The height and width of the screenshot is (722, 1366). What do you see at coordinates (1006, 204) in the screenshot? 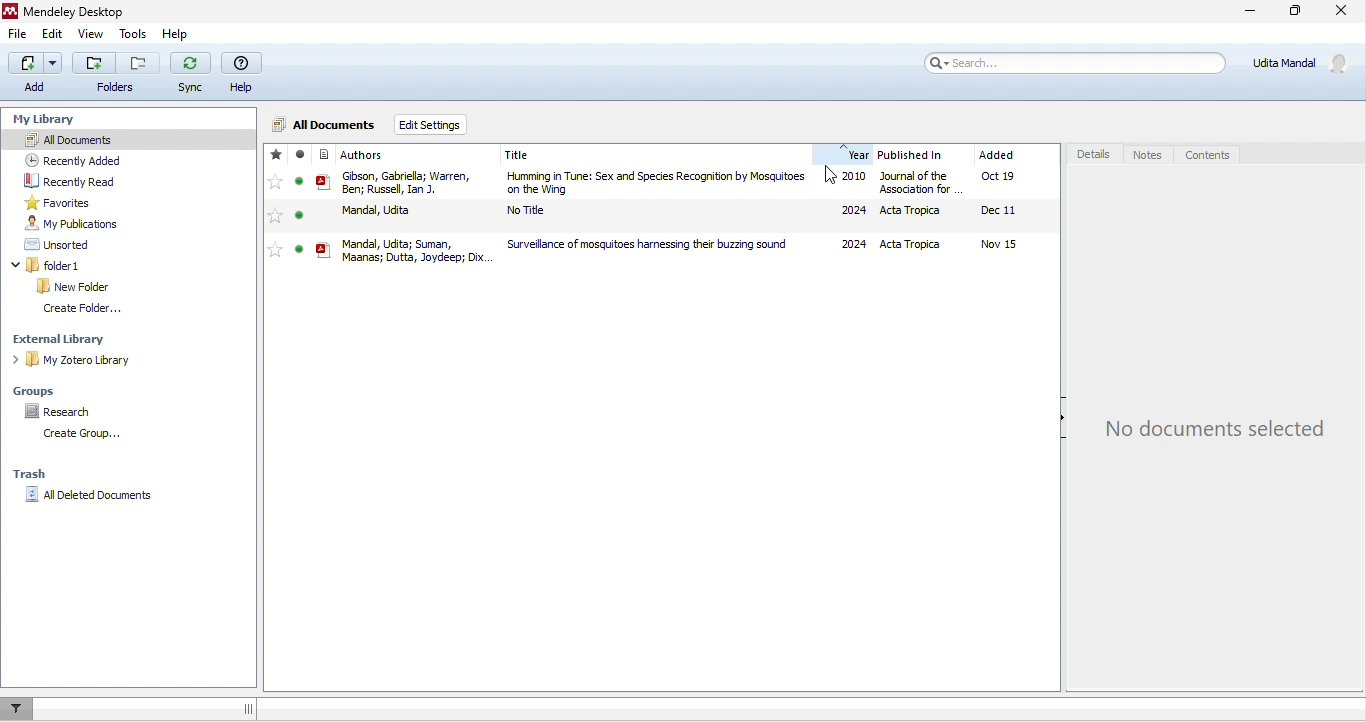
I see `Added
oct 19
Dec 11
Nov 15` at bounding box center [1006, 204].